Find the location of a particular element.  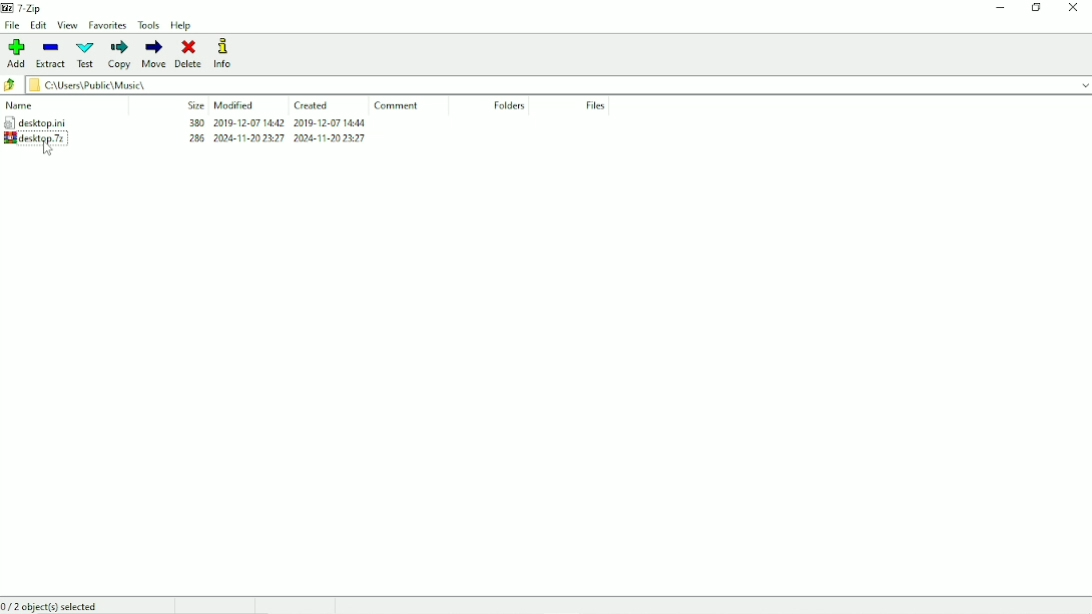

Comment is located at coordinates (398, 105).